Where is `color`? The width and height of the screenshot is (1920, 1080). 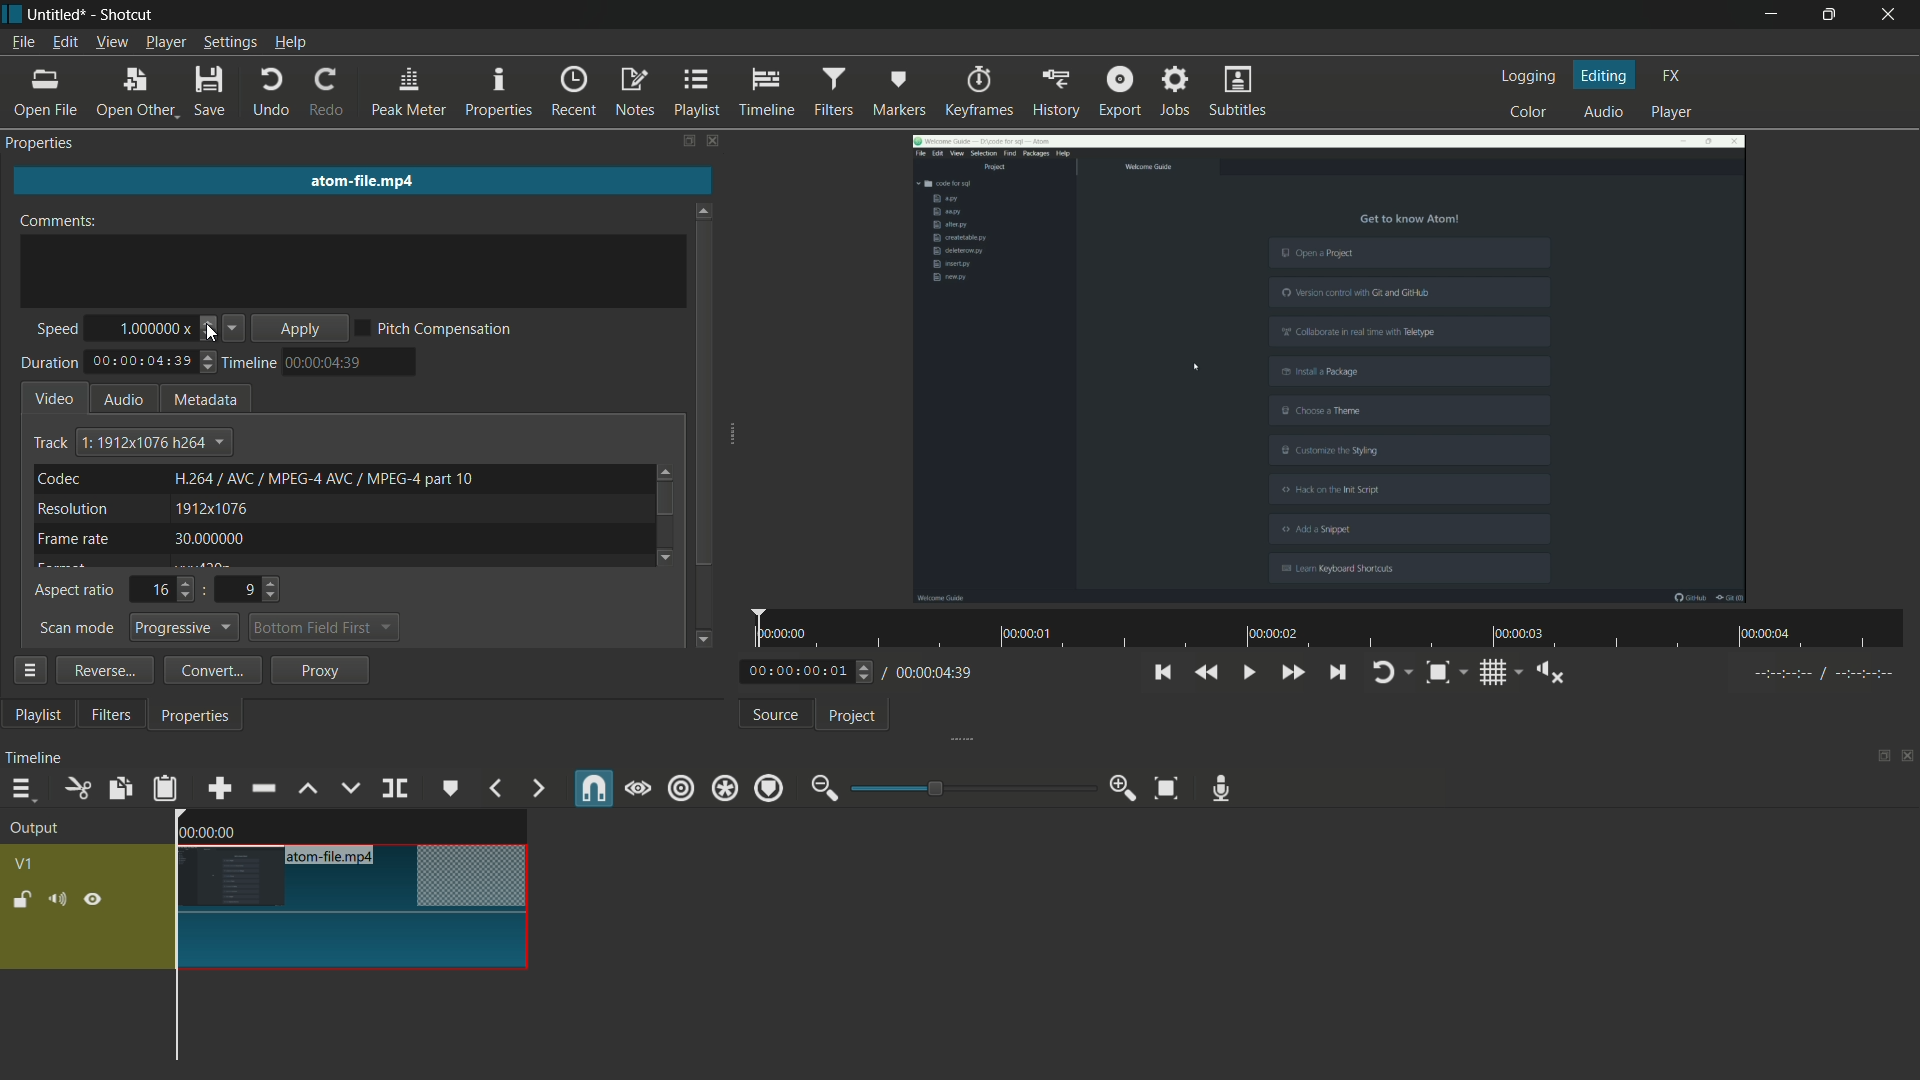
color is located at coordinates (1532, 112).